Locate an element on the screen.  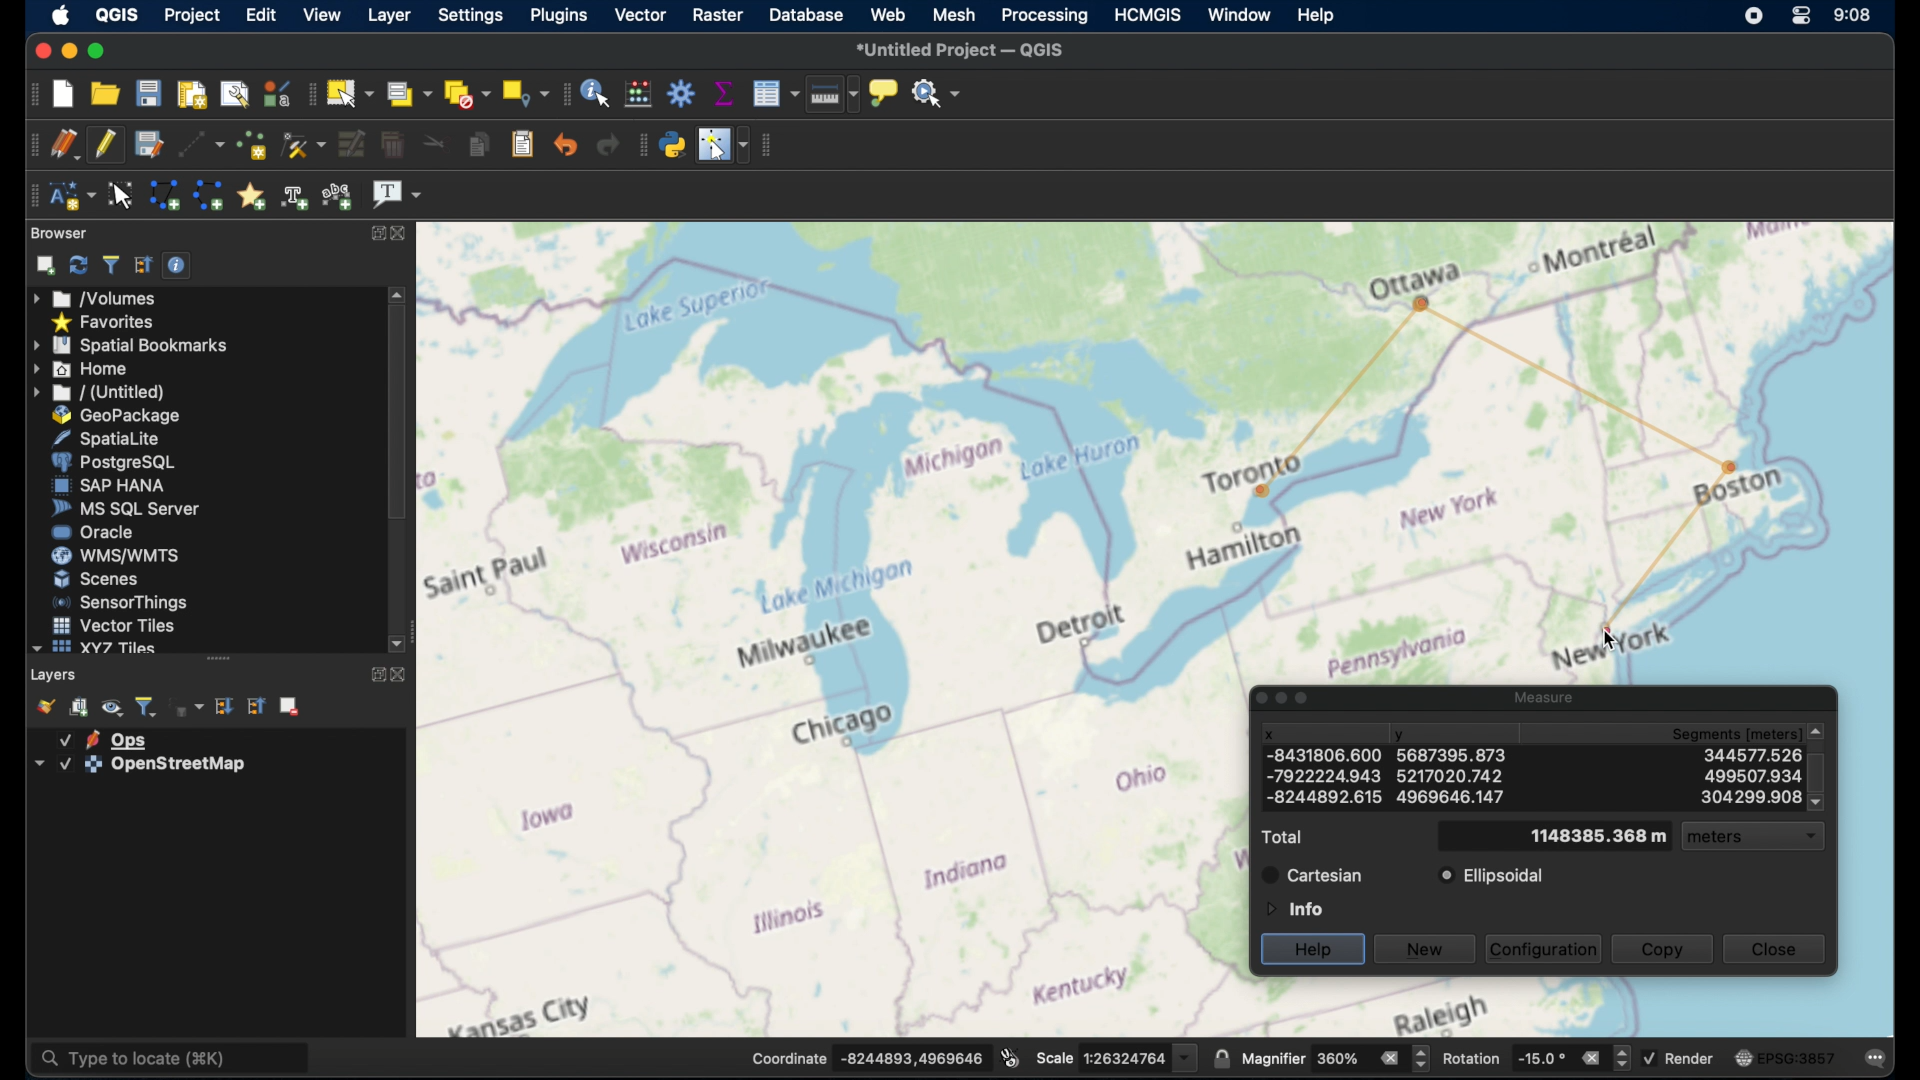
raster is located at coordinates (716, 15).